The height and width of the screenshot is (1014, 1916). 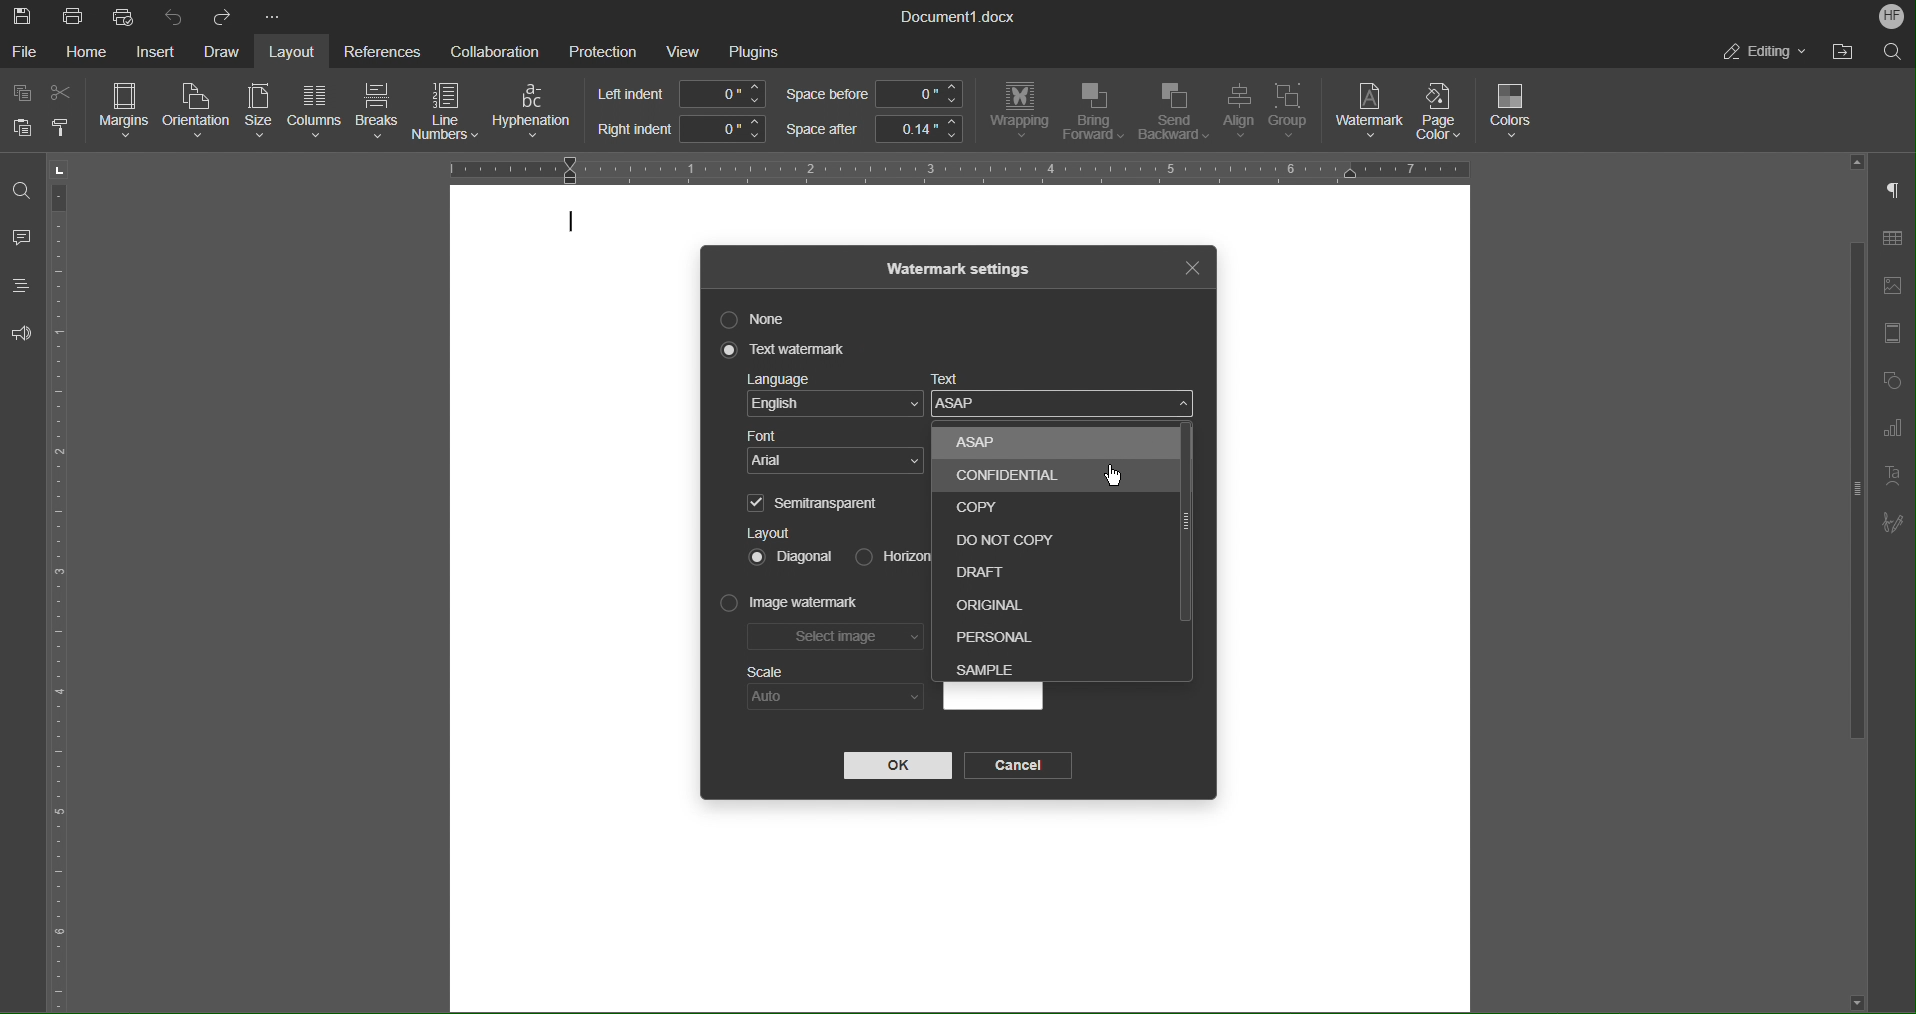 I want to click on None, so click(x=761, y=319).